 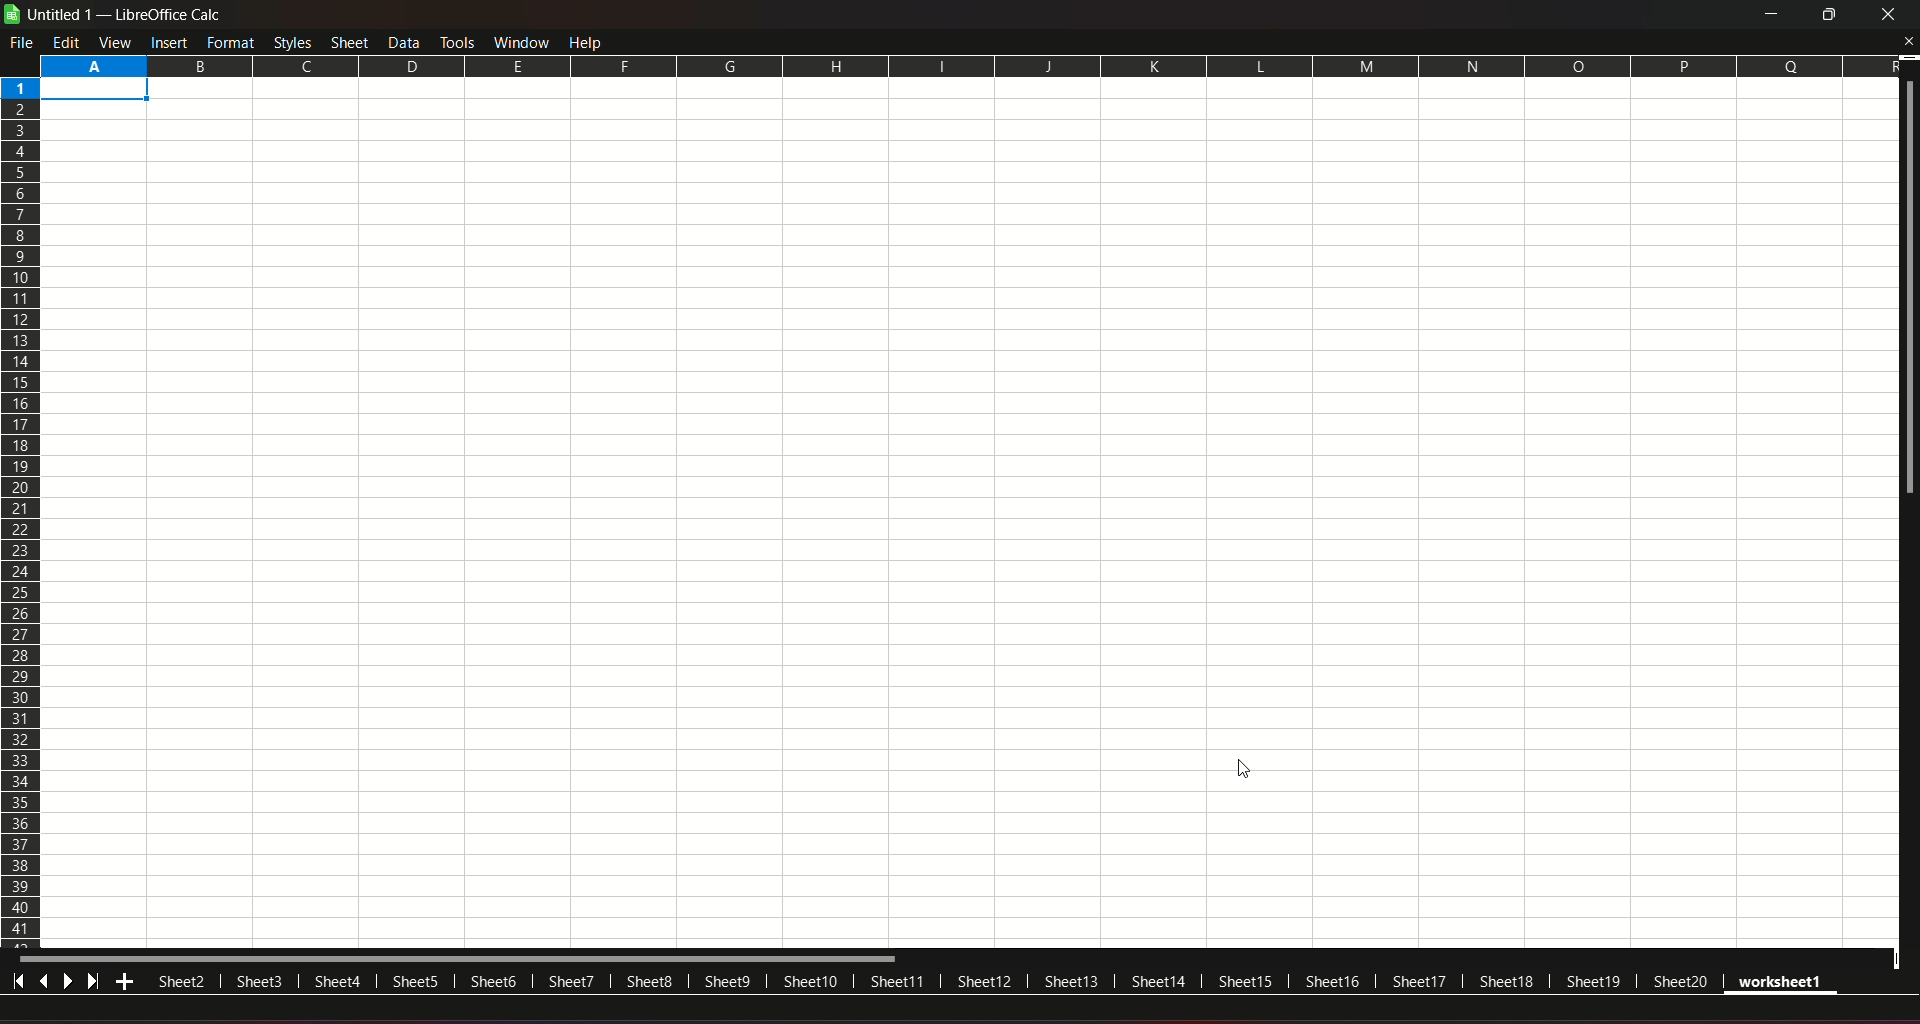 What do you see at coordinates (966, 64) in the screenshot?
I see `columns` at bounding box center [966, 64].